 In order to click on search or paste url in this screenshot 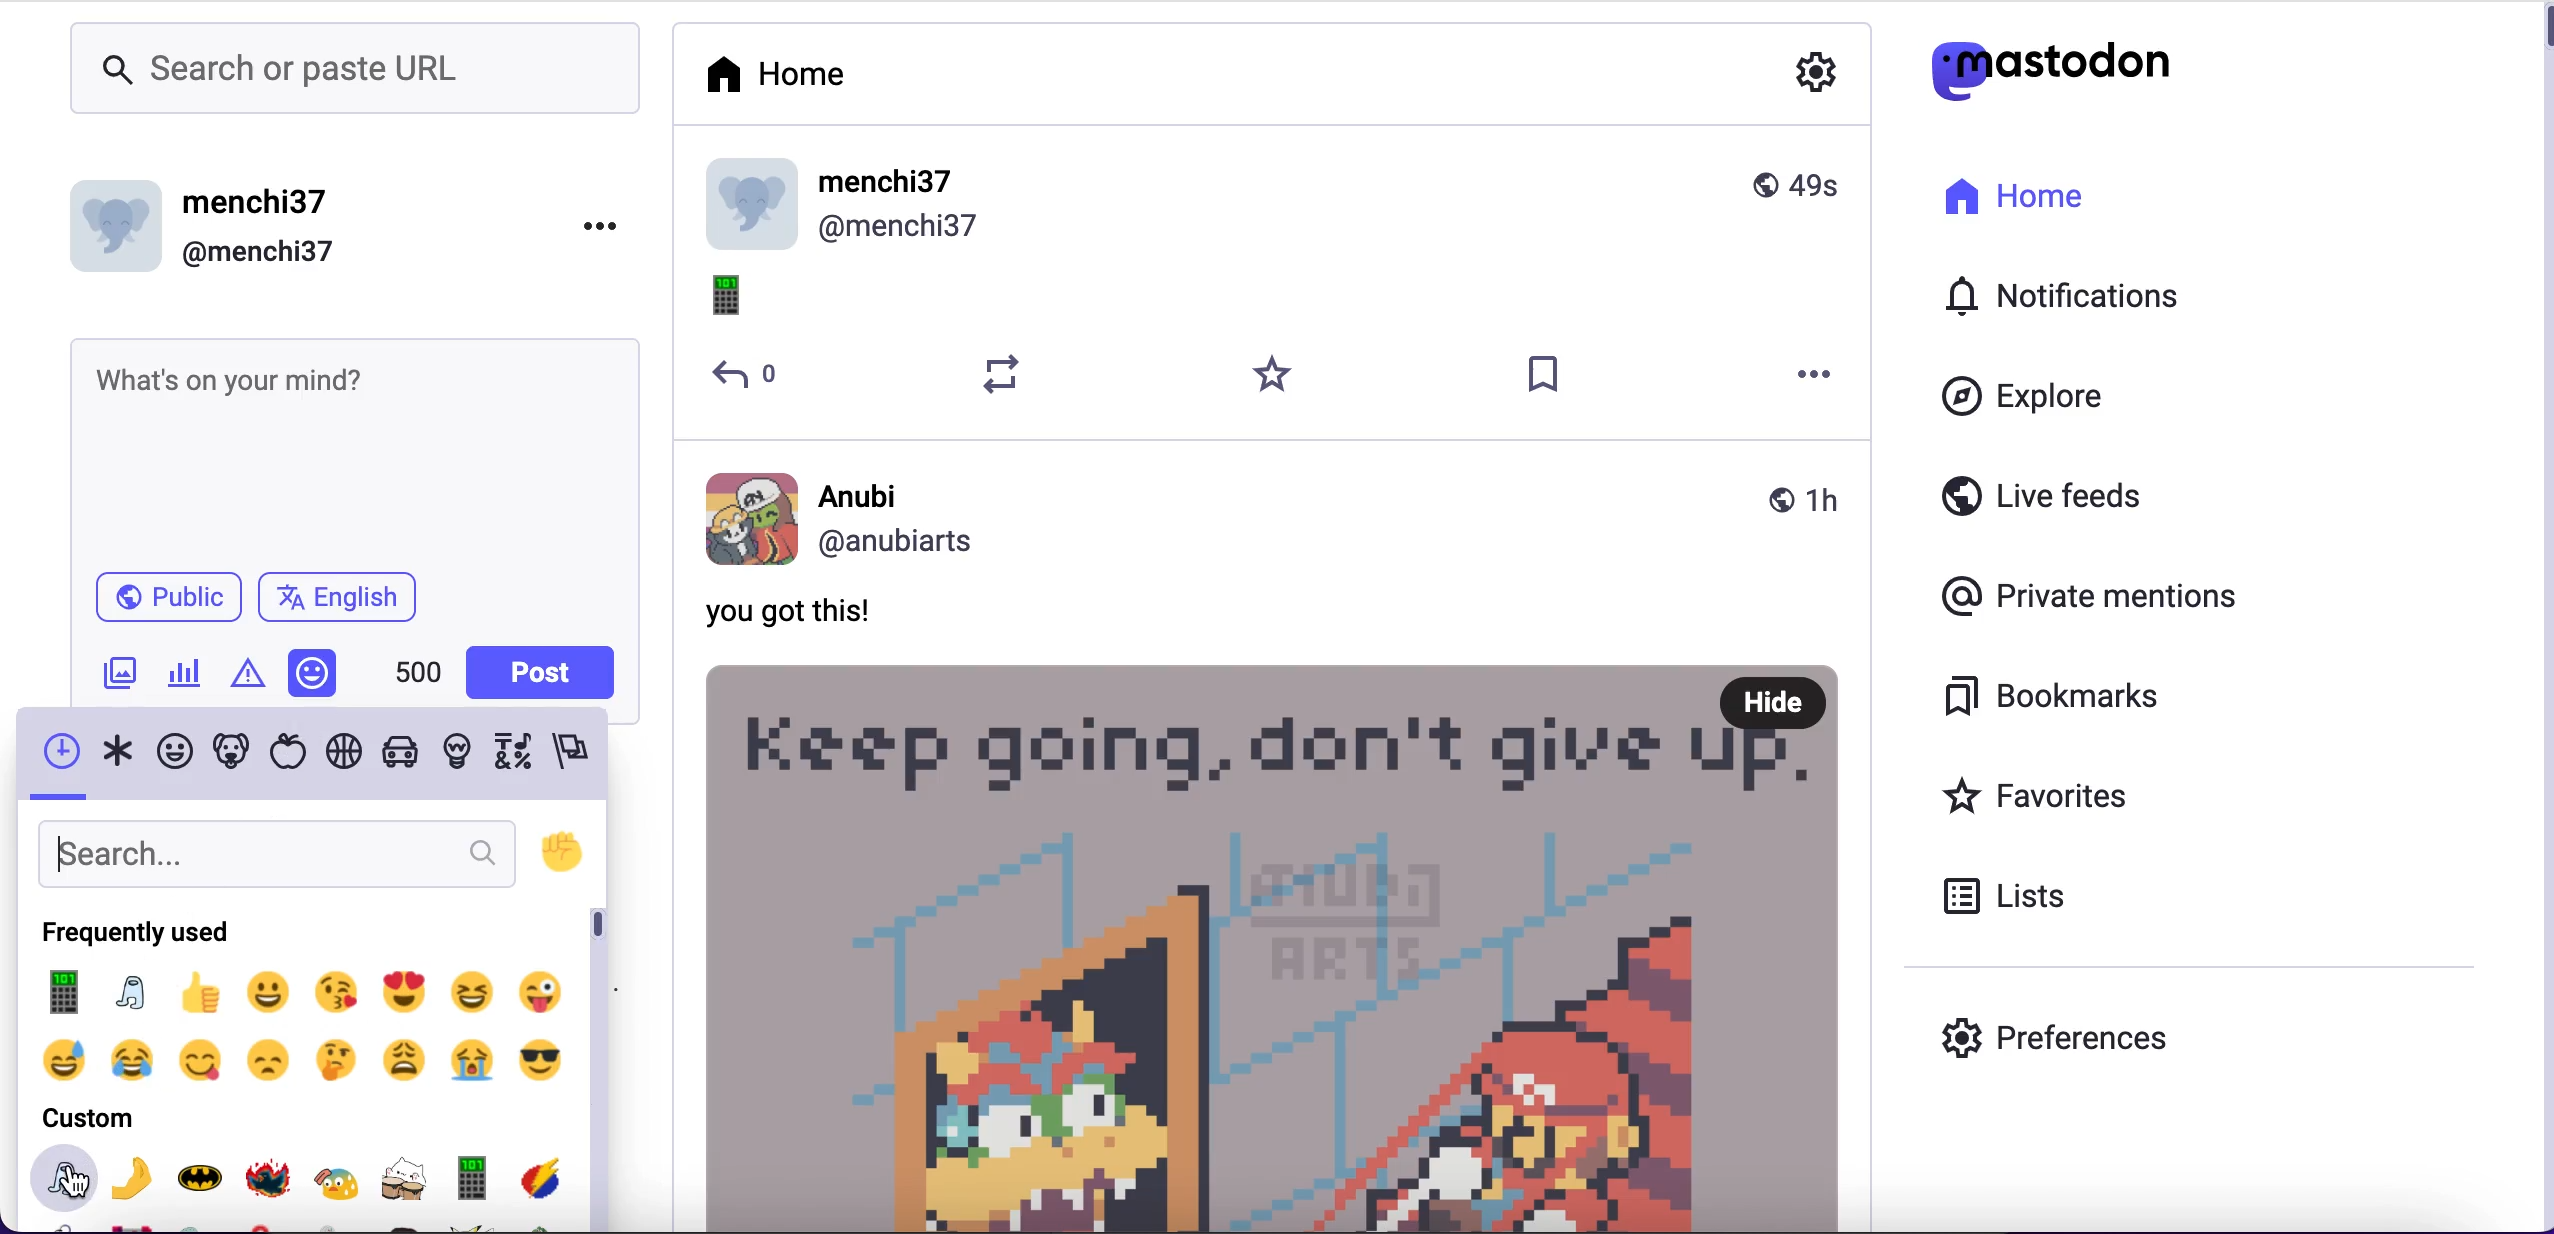, I will do `click(354, 72)`.